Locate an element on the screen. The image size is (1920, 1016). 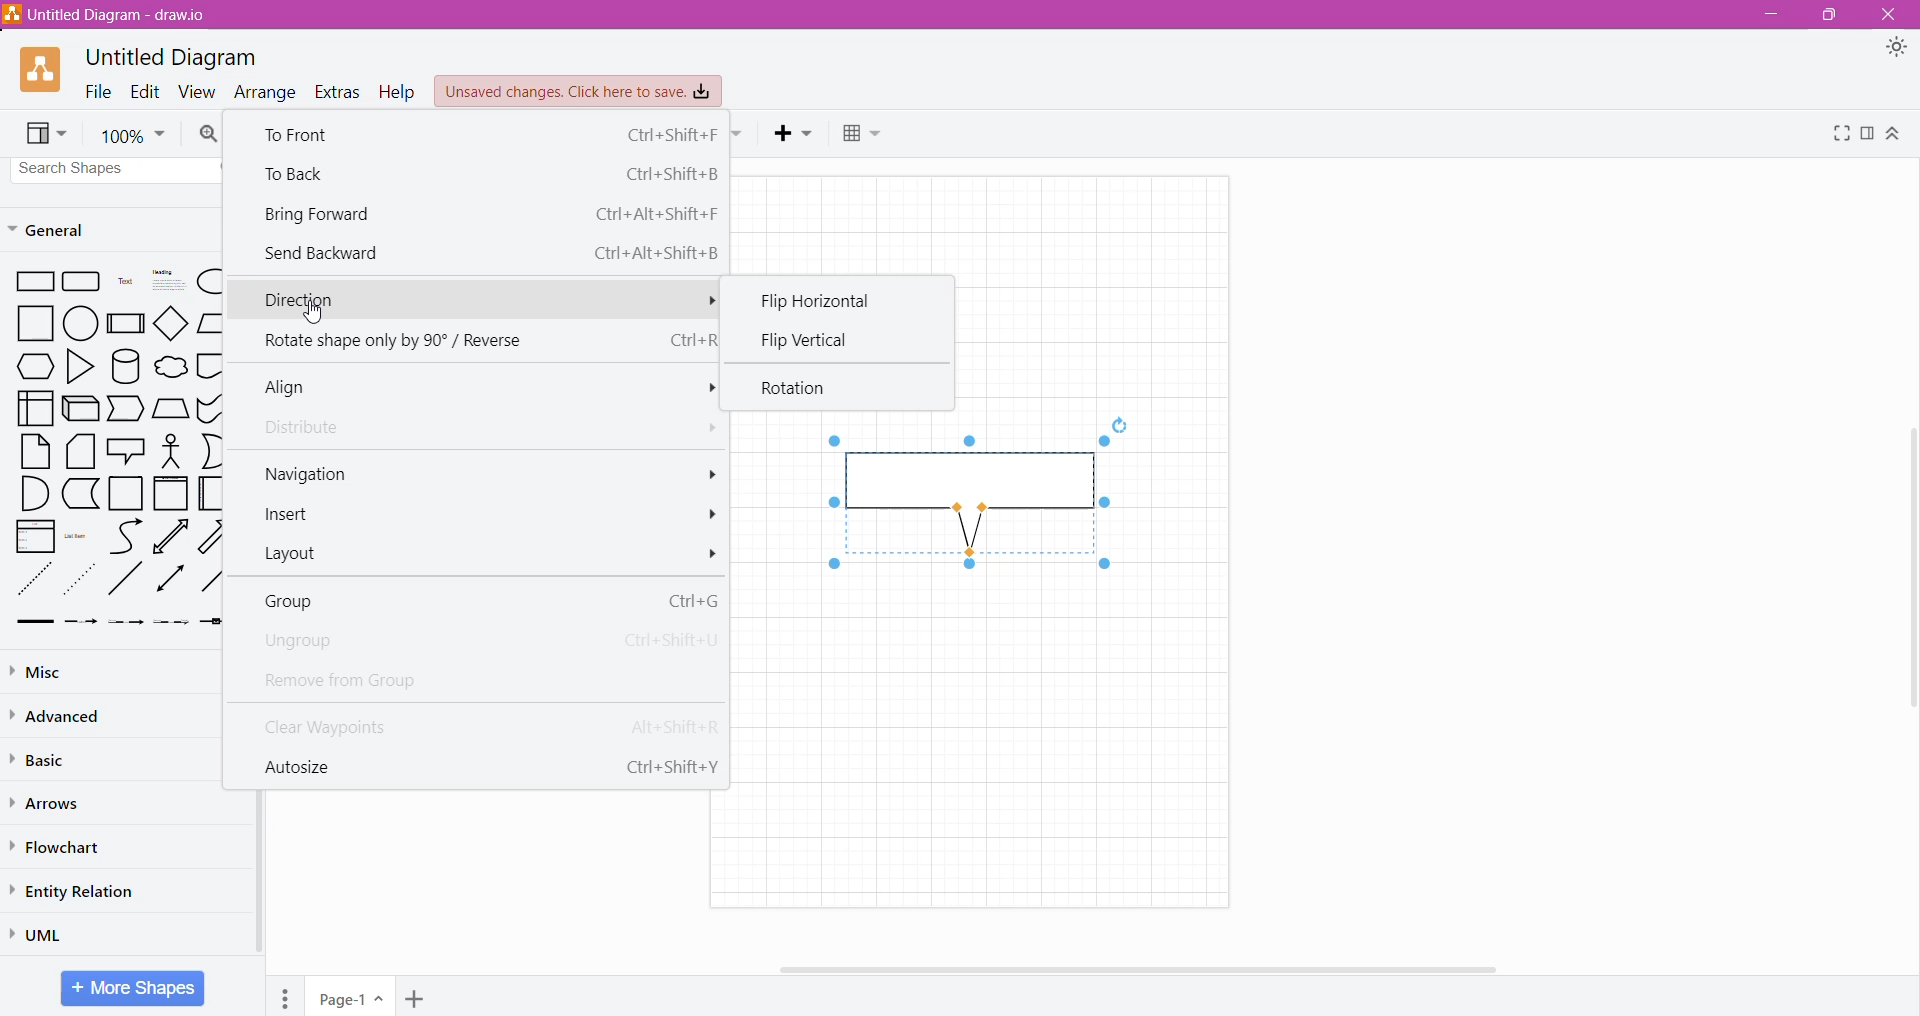
circle is located at coordinates (80, 324).